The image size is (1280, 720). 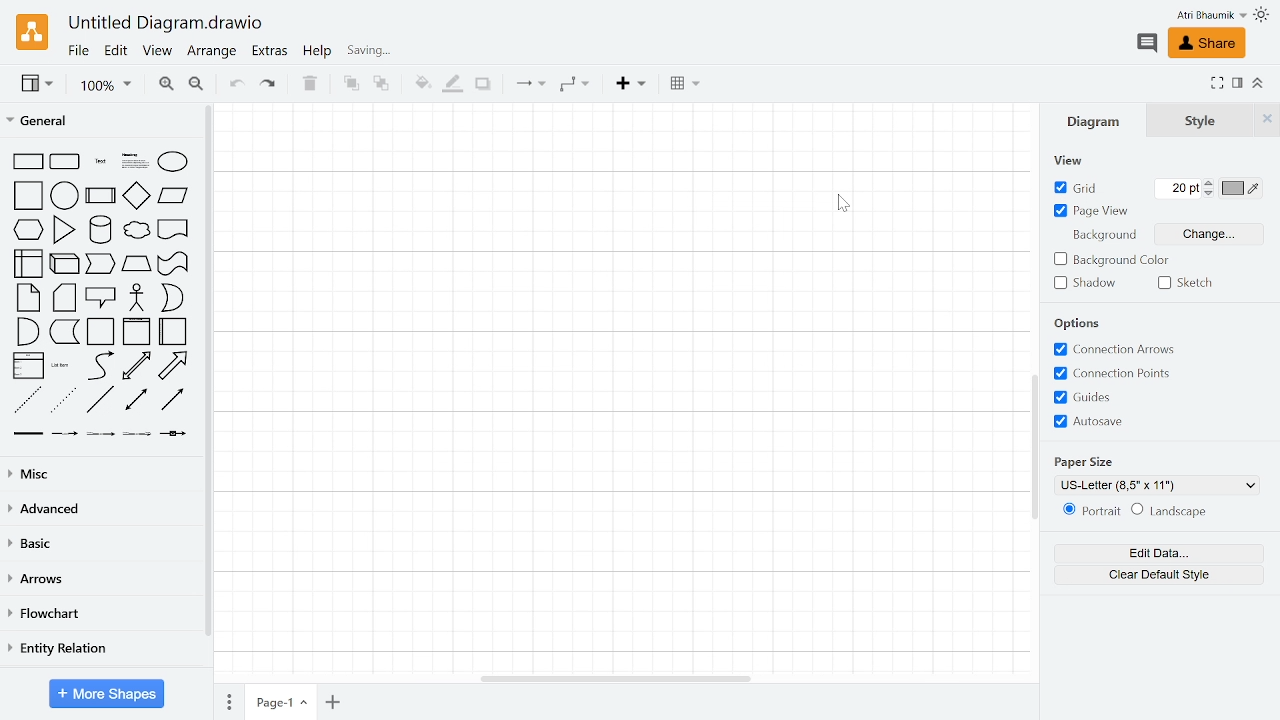 What do you see at coordinates (1088, 213) in the screenshot?
I see `Page view` at bounding box center [1088, 213].